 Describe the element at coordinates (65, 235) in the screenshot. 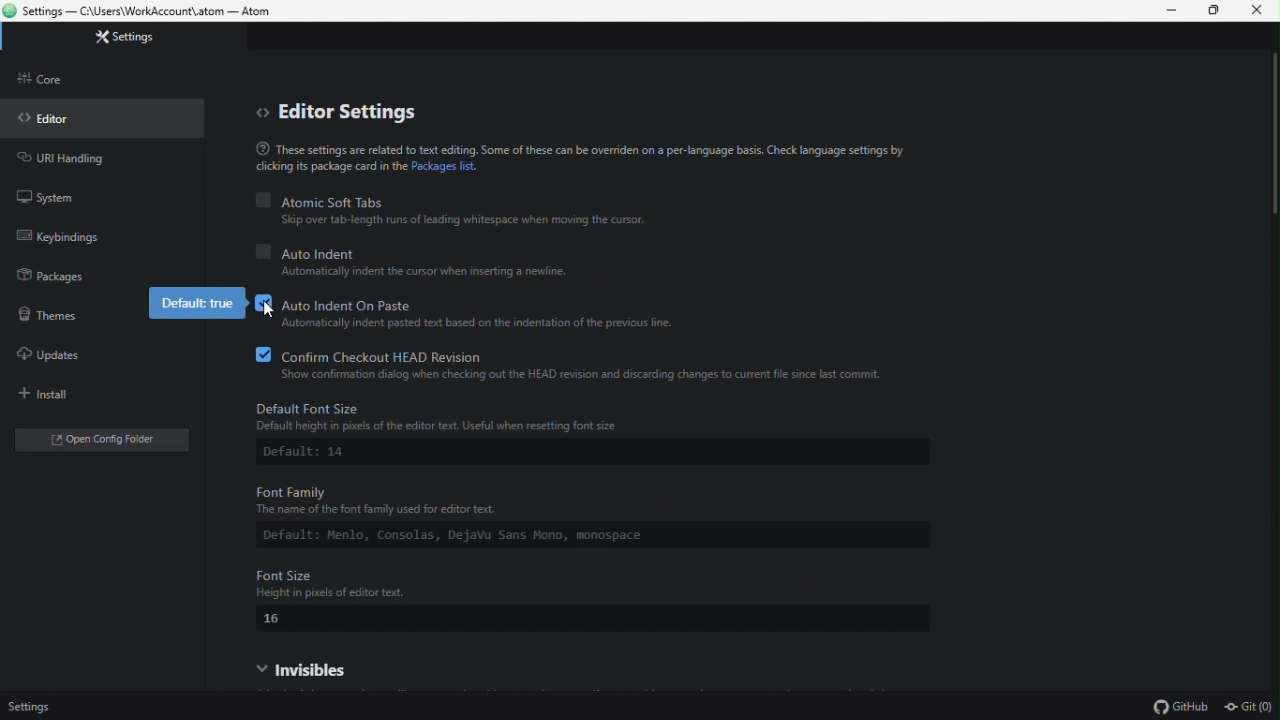

I see `key binding` at that location.